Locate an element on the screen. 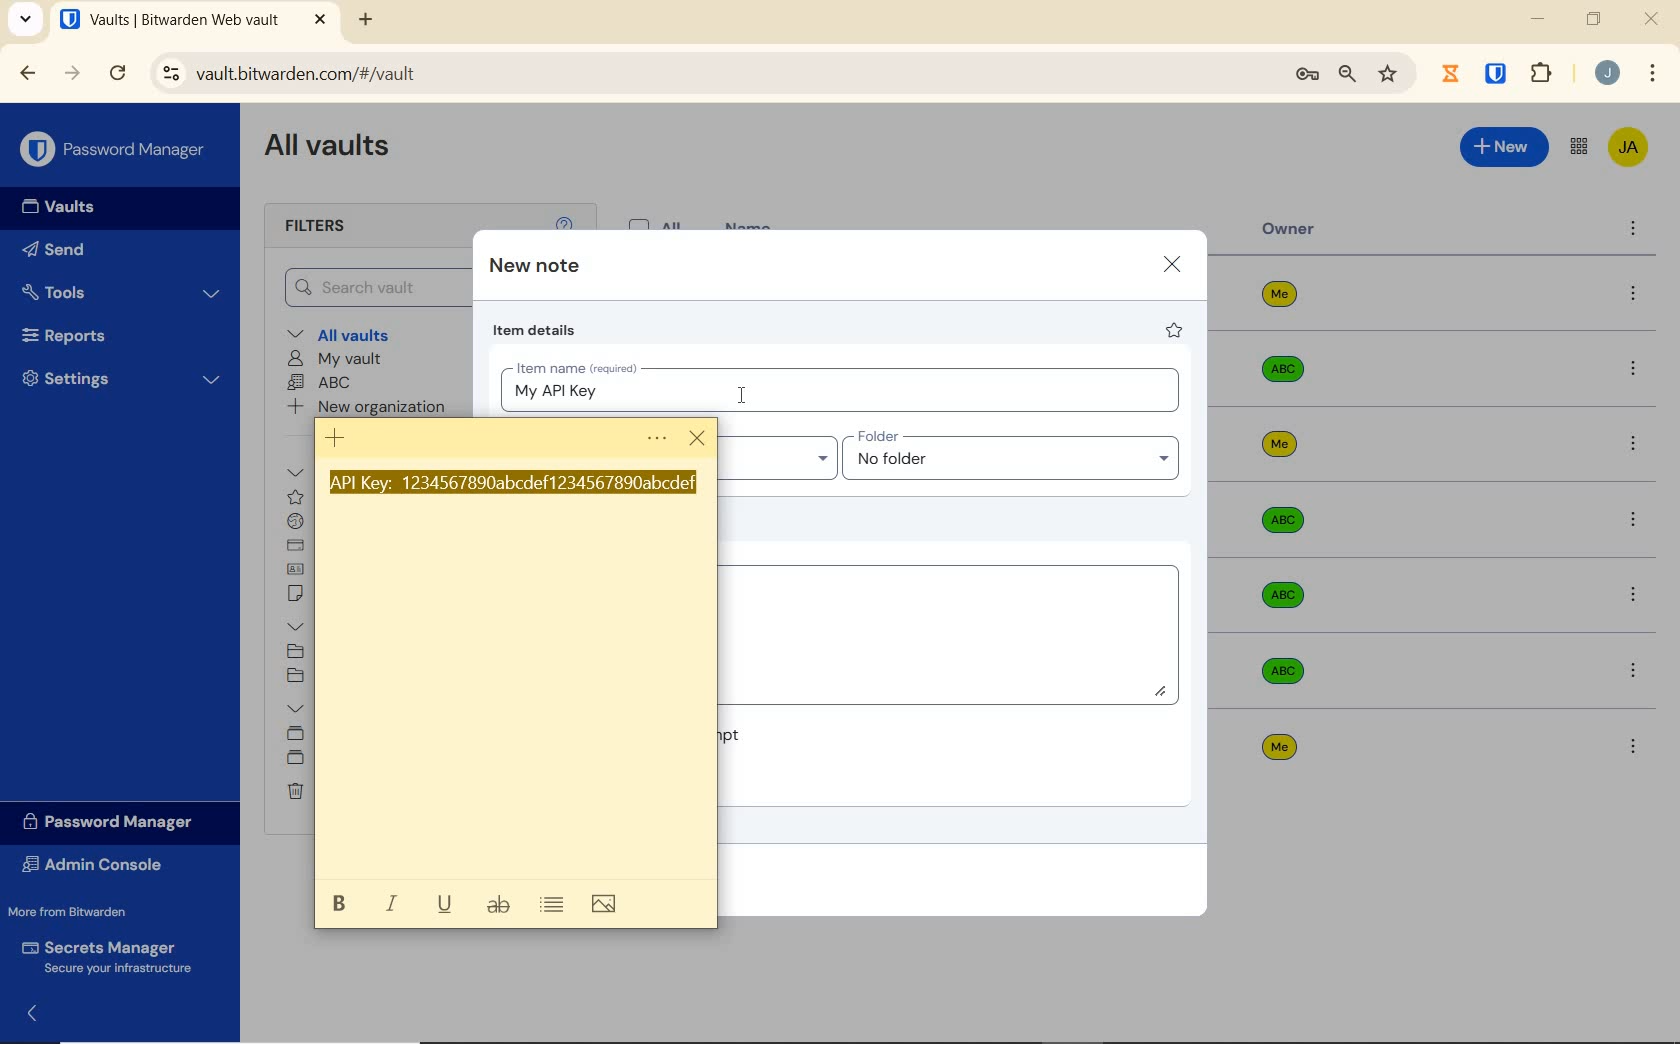 This screenshot has width=1680, height=1044. owner is located at coordinates (1289, 231).